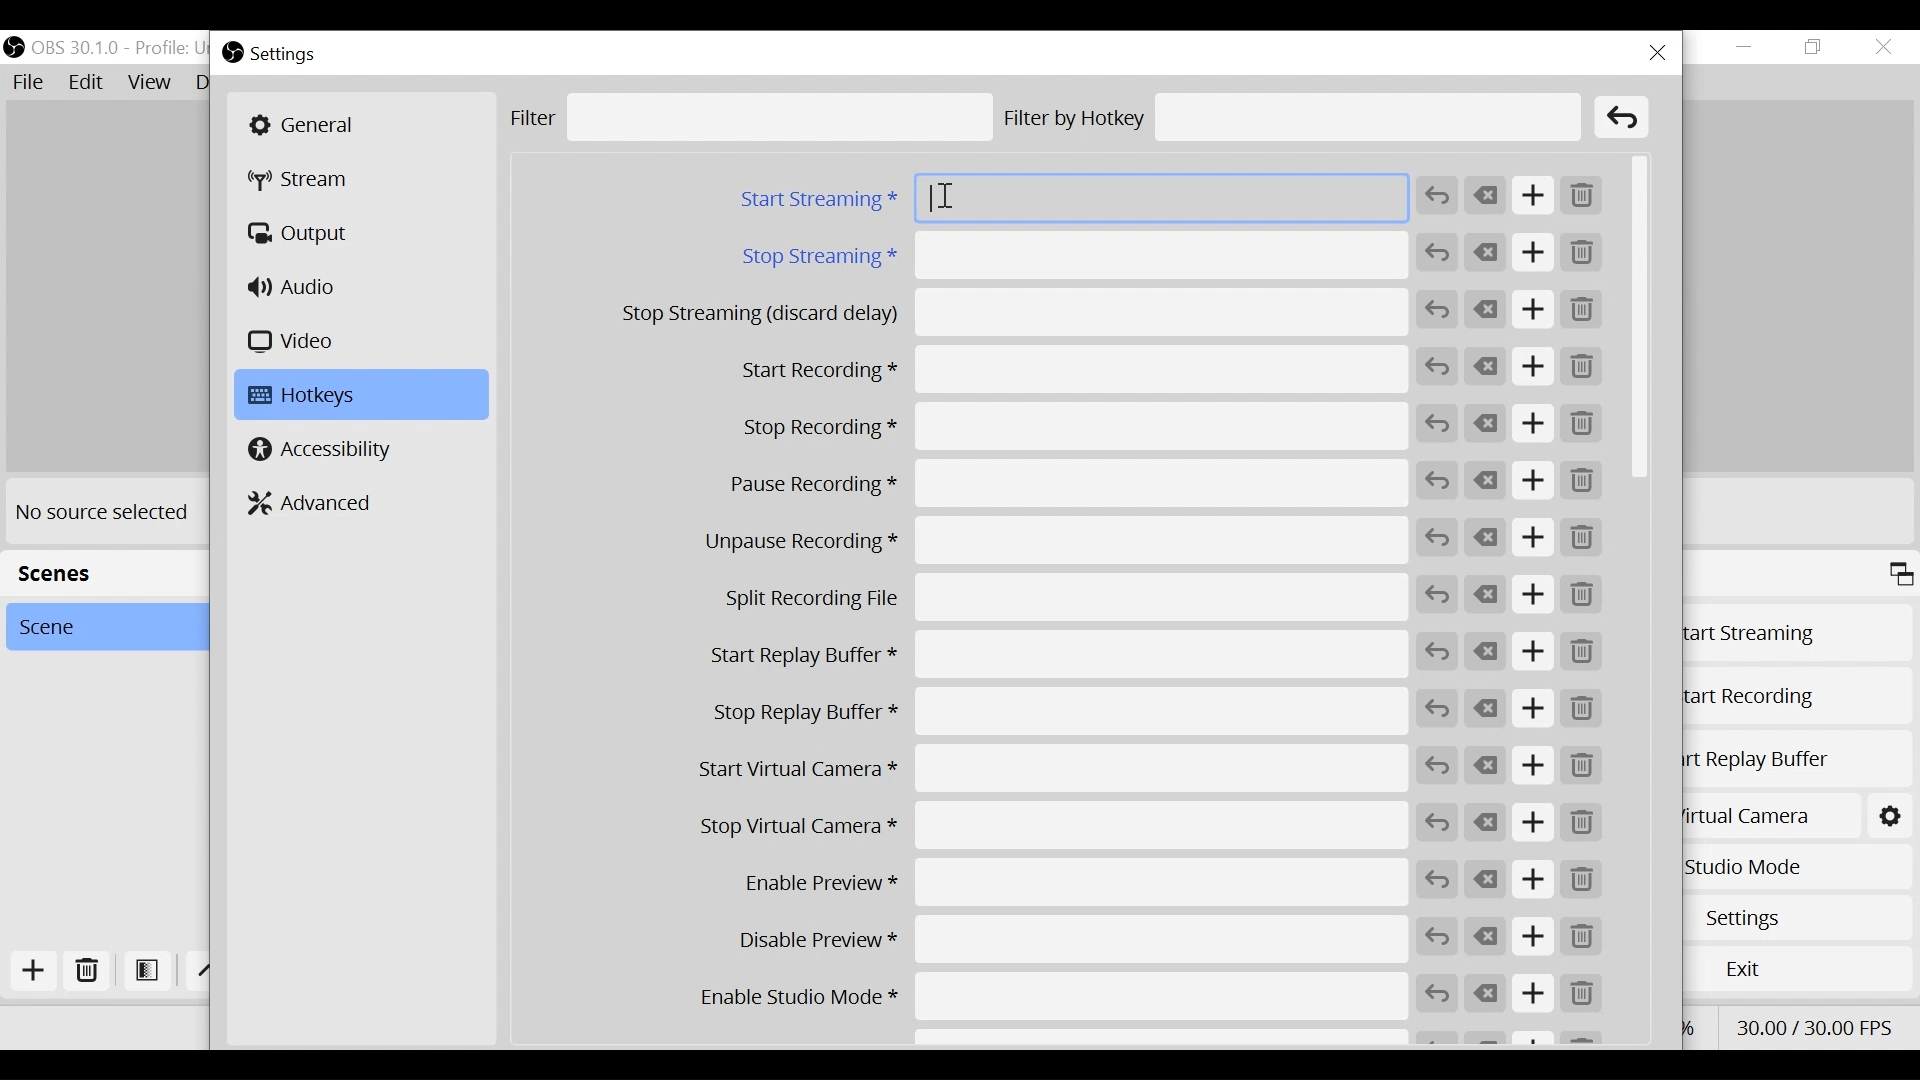  I want to click on Clear, so click(1486, 707).